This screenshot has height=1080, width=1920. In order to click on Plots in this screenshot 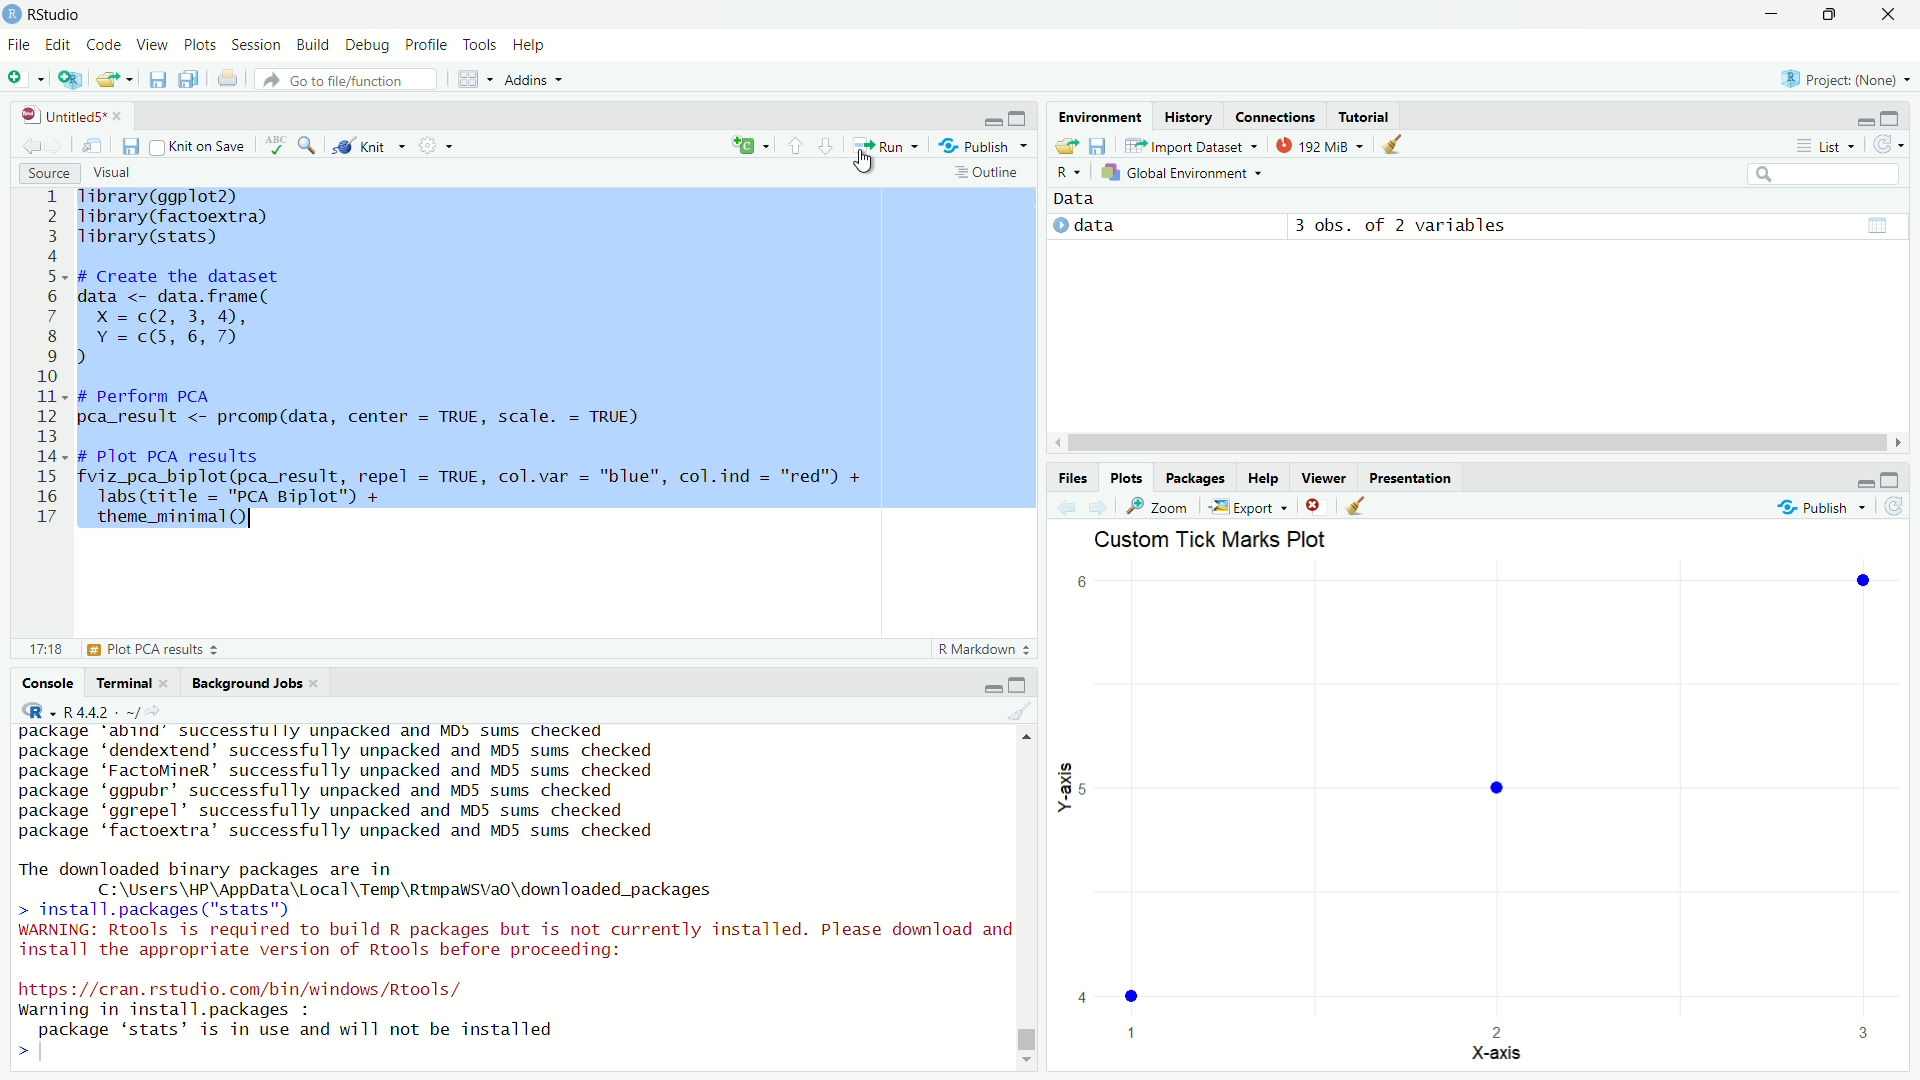, I will do `click(1127, 478)`.